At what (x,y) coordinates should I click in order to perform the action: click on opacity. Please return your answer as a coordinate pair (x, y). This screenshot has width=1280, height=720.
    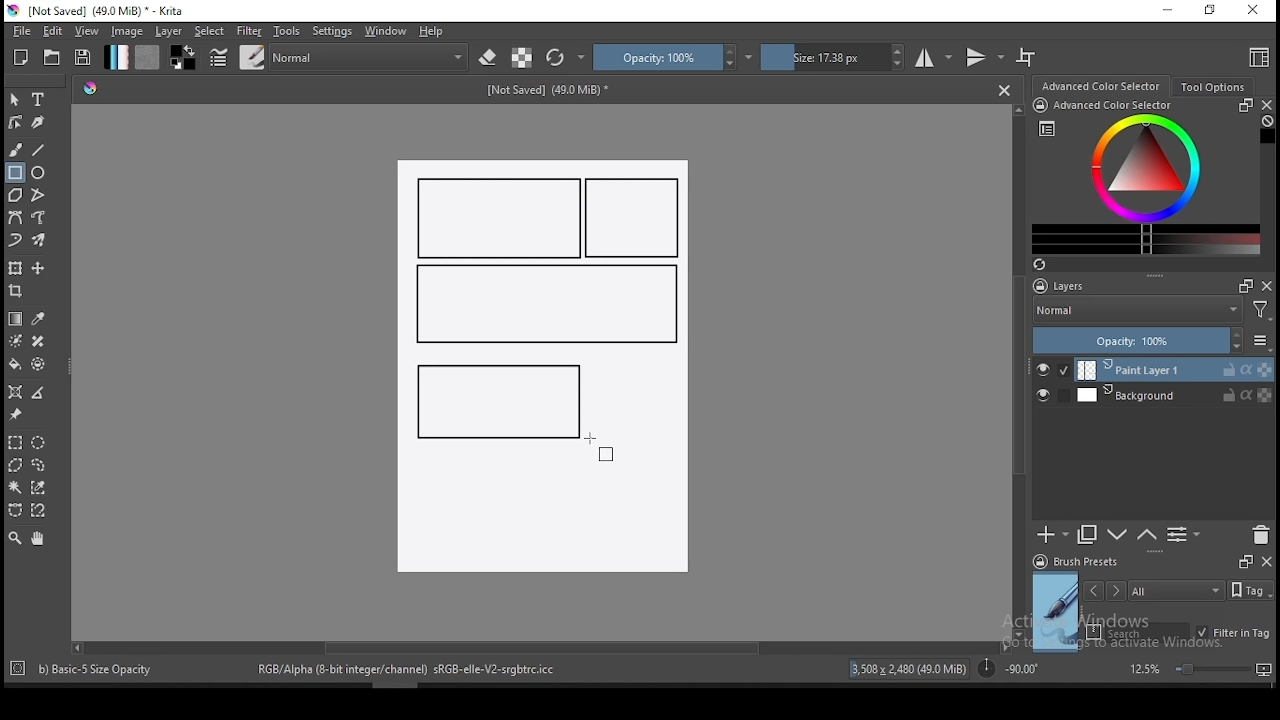
    Looking at the image, I should click on (1150, 342).